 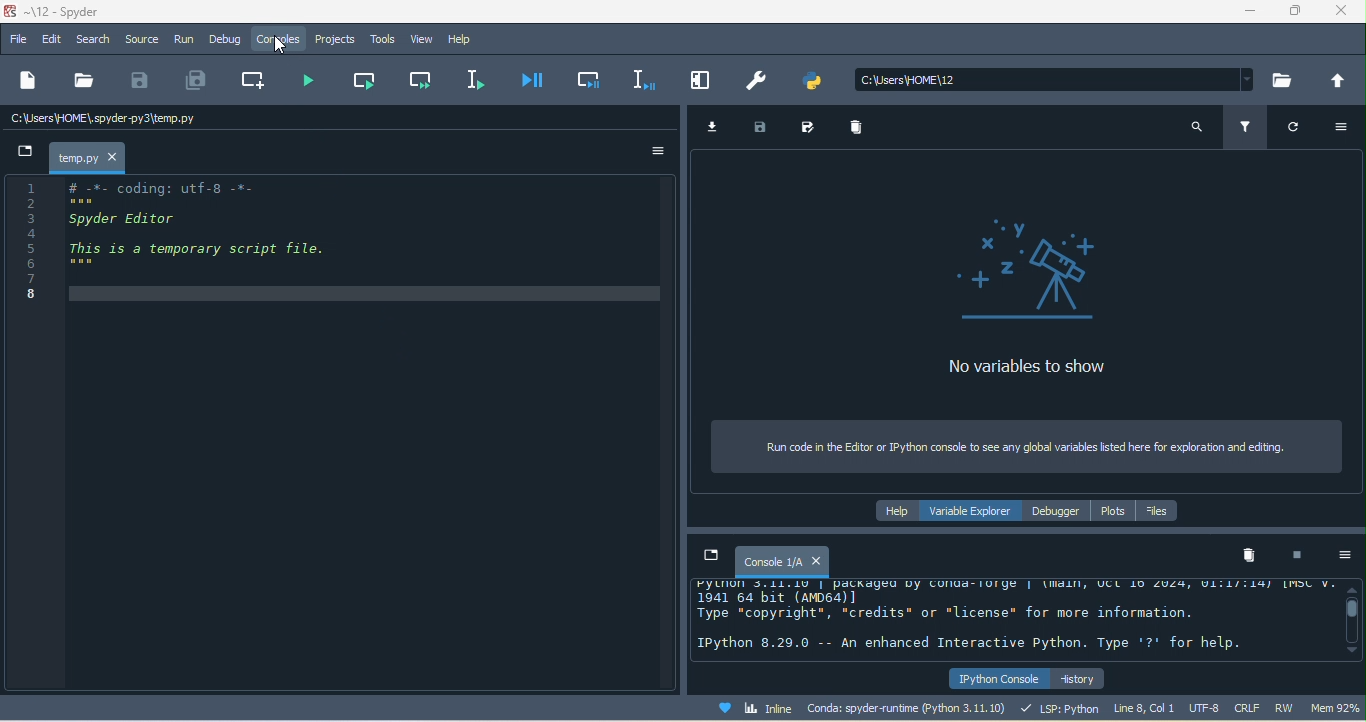 What do you see at coordinates (862, 132) in the screenshot?
I see `remove all` at bounding box center [862, 132].